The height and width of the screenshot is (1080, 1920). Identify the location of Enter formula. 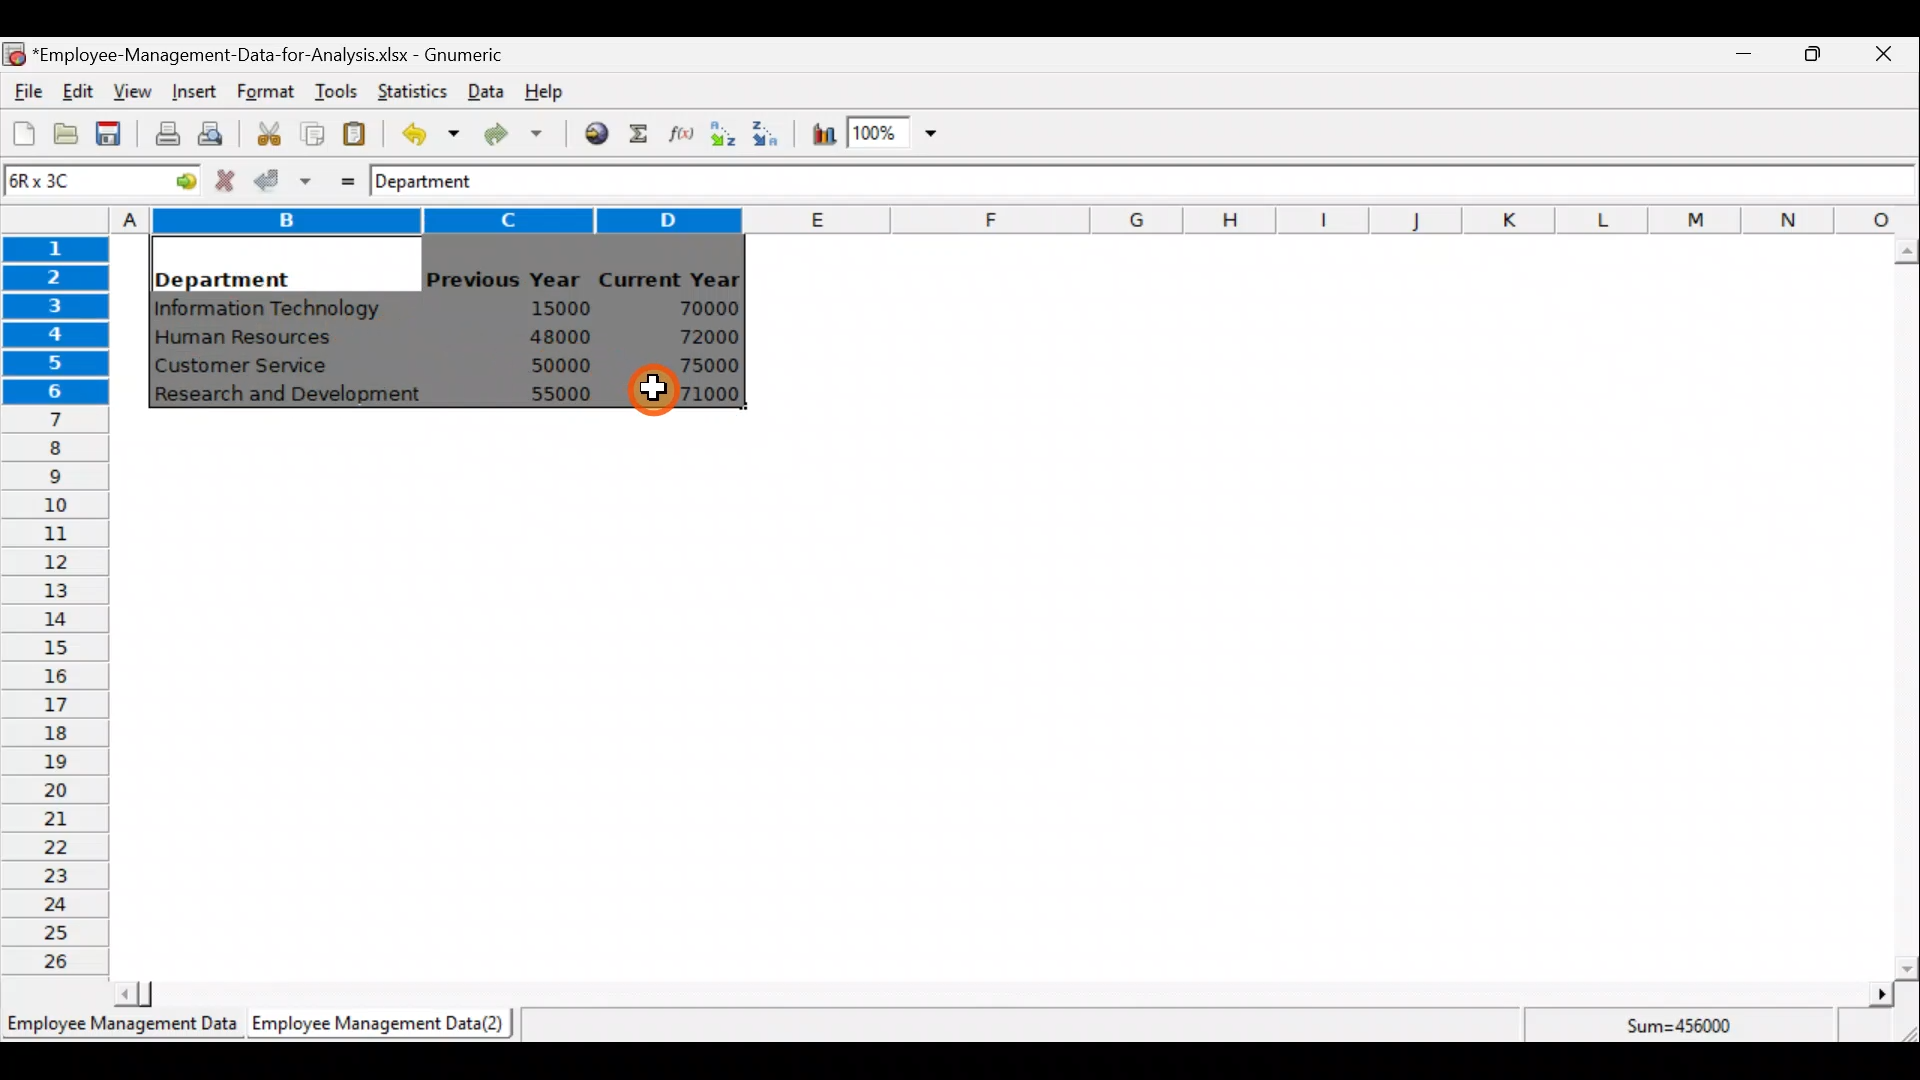
(342, 177).